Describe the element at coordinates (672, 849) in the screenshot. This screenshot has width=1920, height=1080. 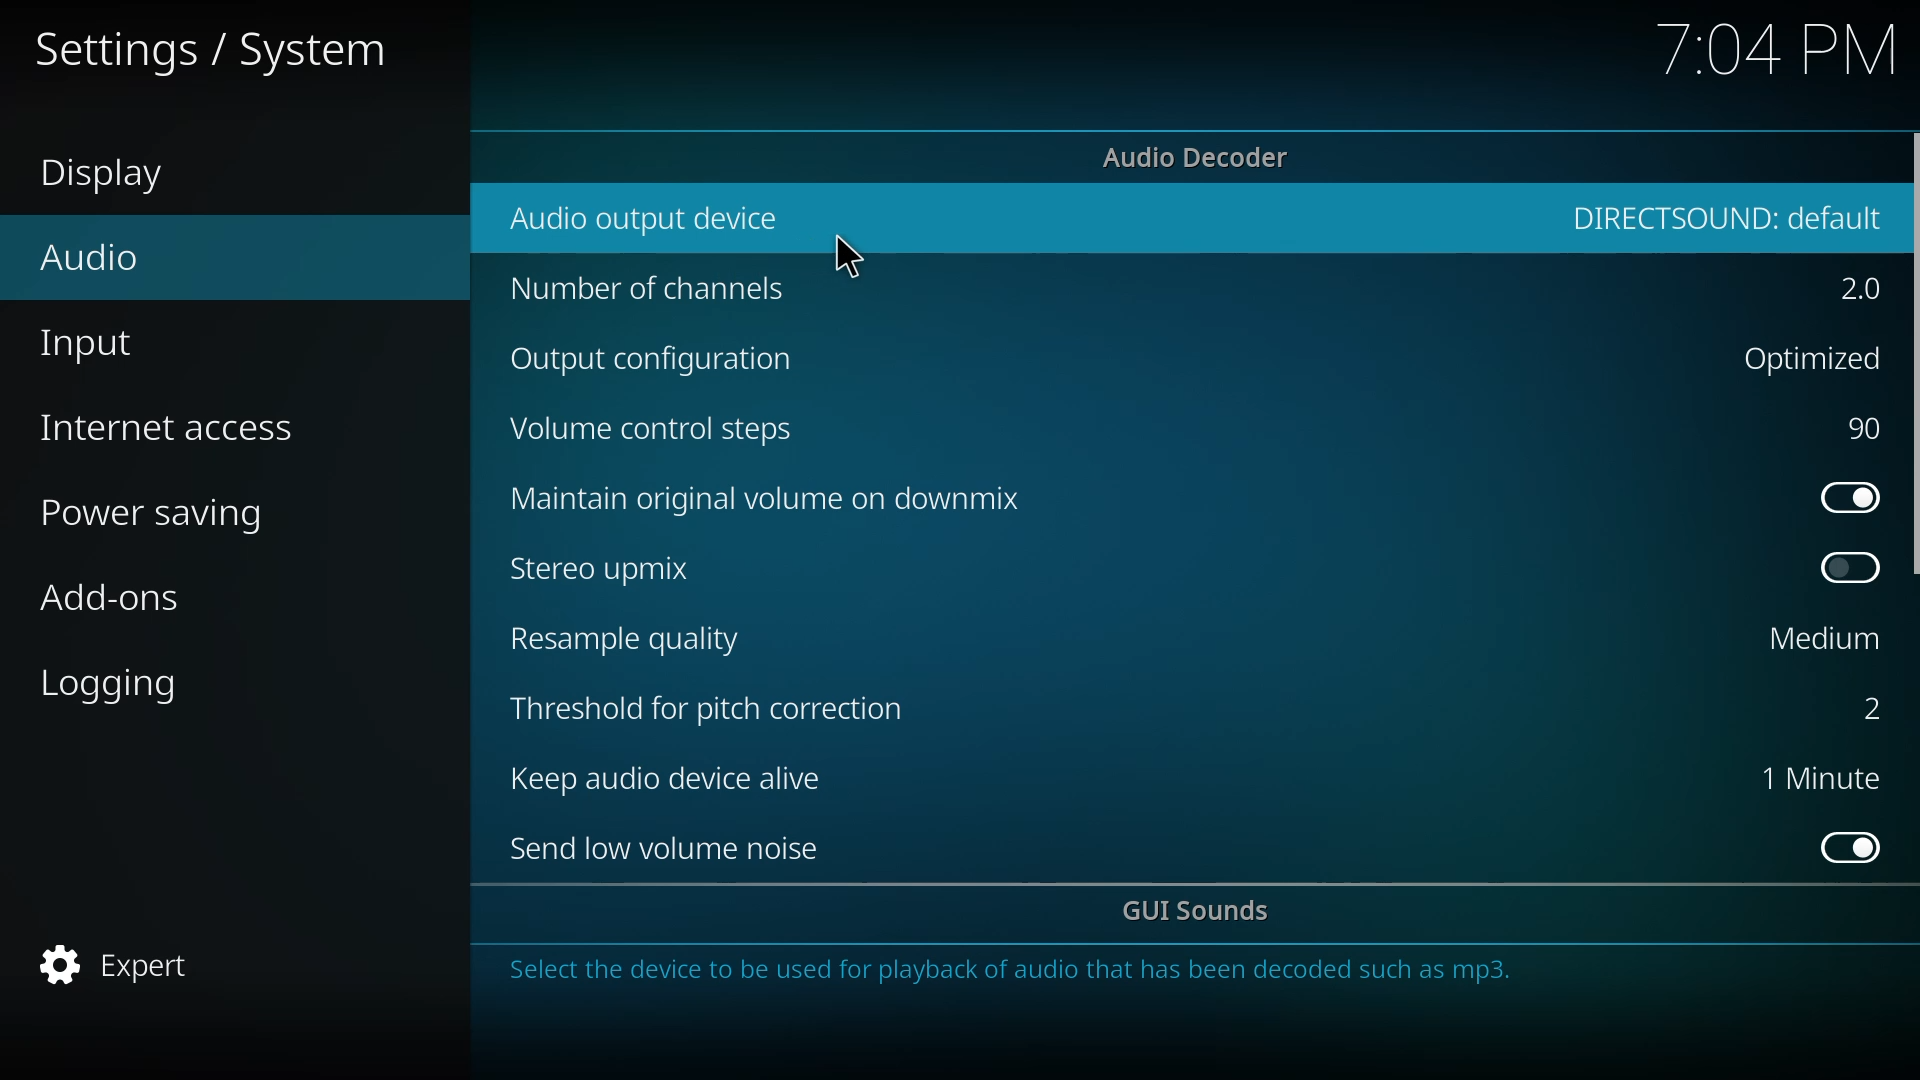
I see `send low volume noise` at that location.